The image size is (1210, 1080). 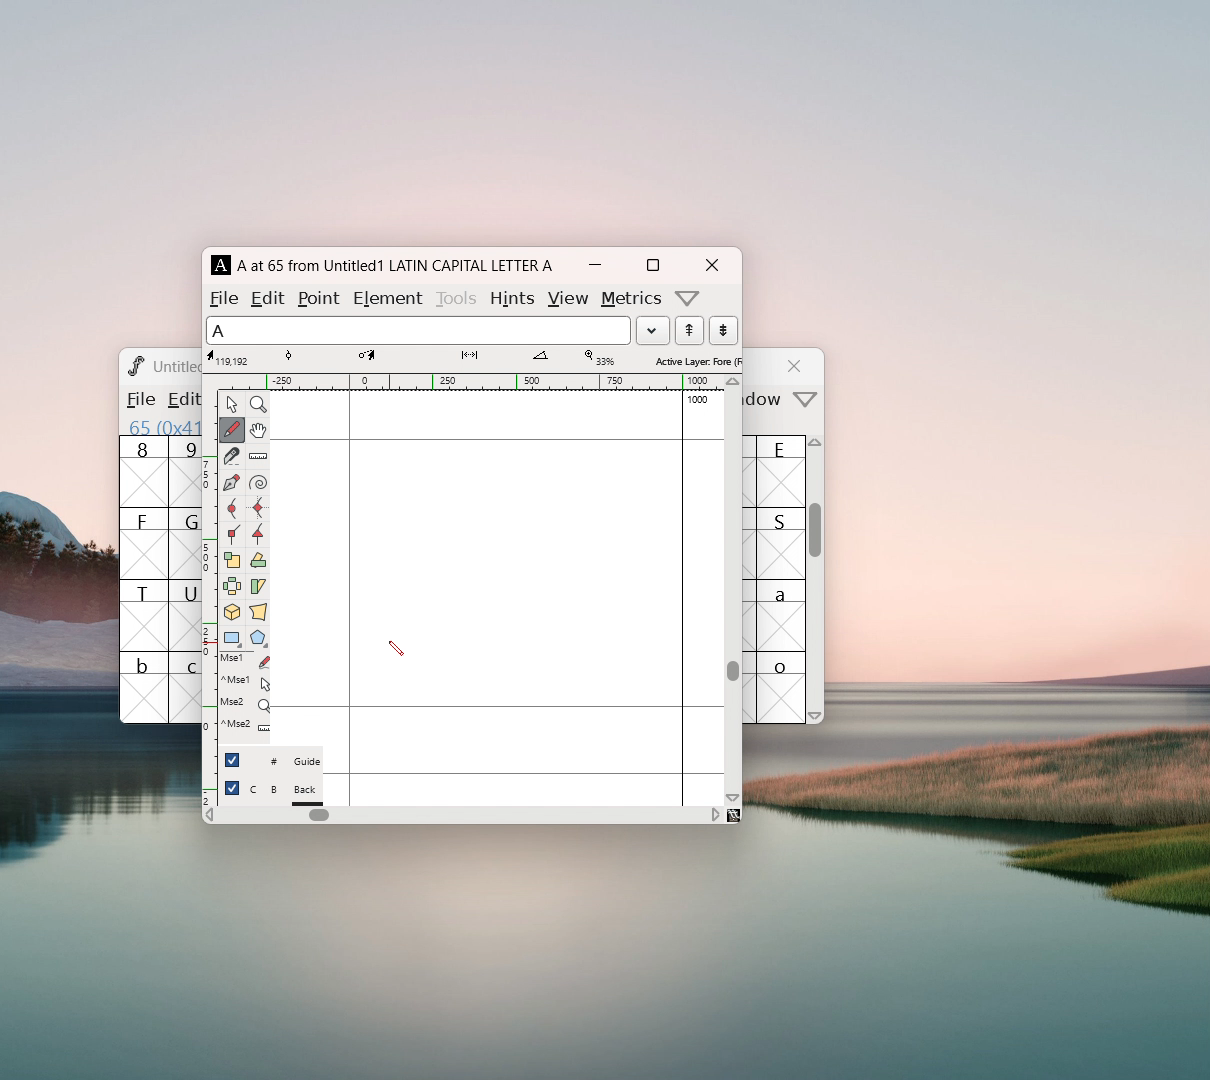 I want to click on scroll down, so click(x=816, y=715).